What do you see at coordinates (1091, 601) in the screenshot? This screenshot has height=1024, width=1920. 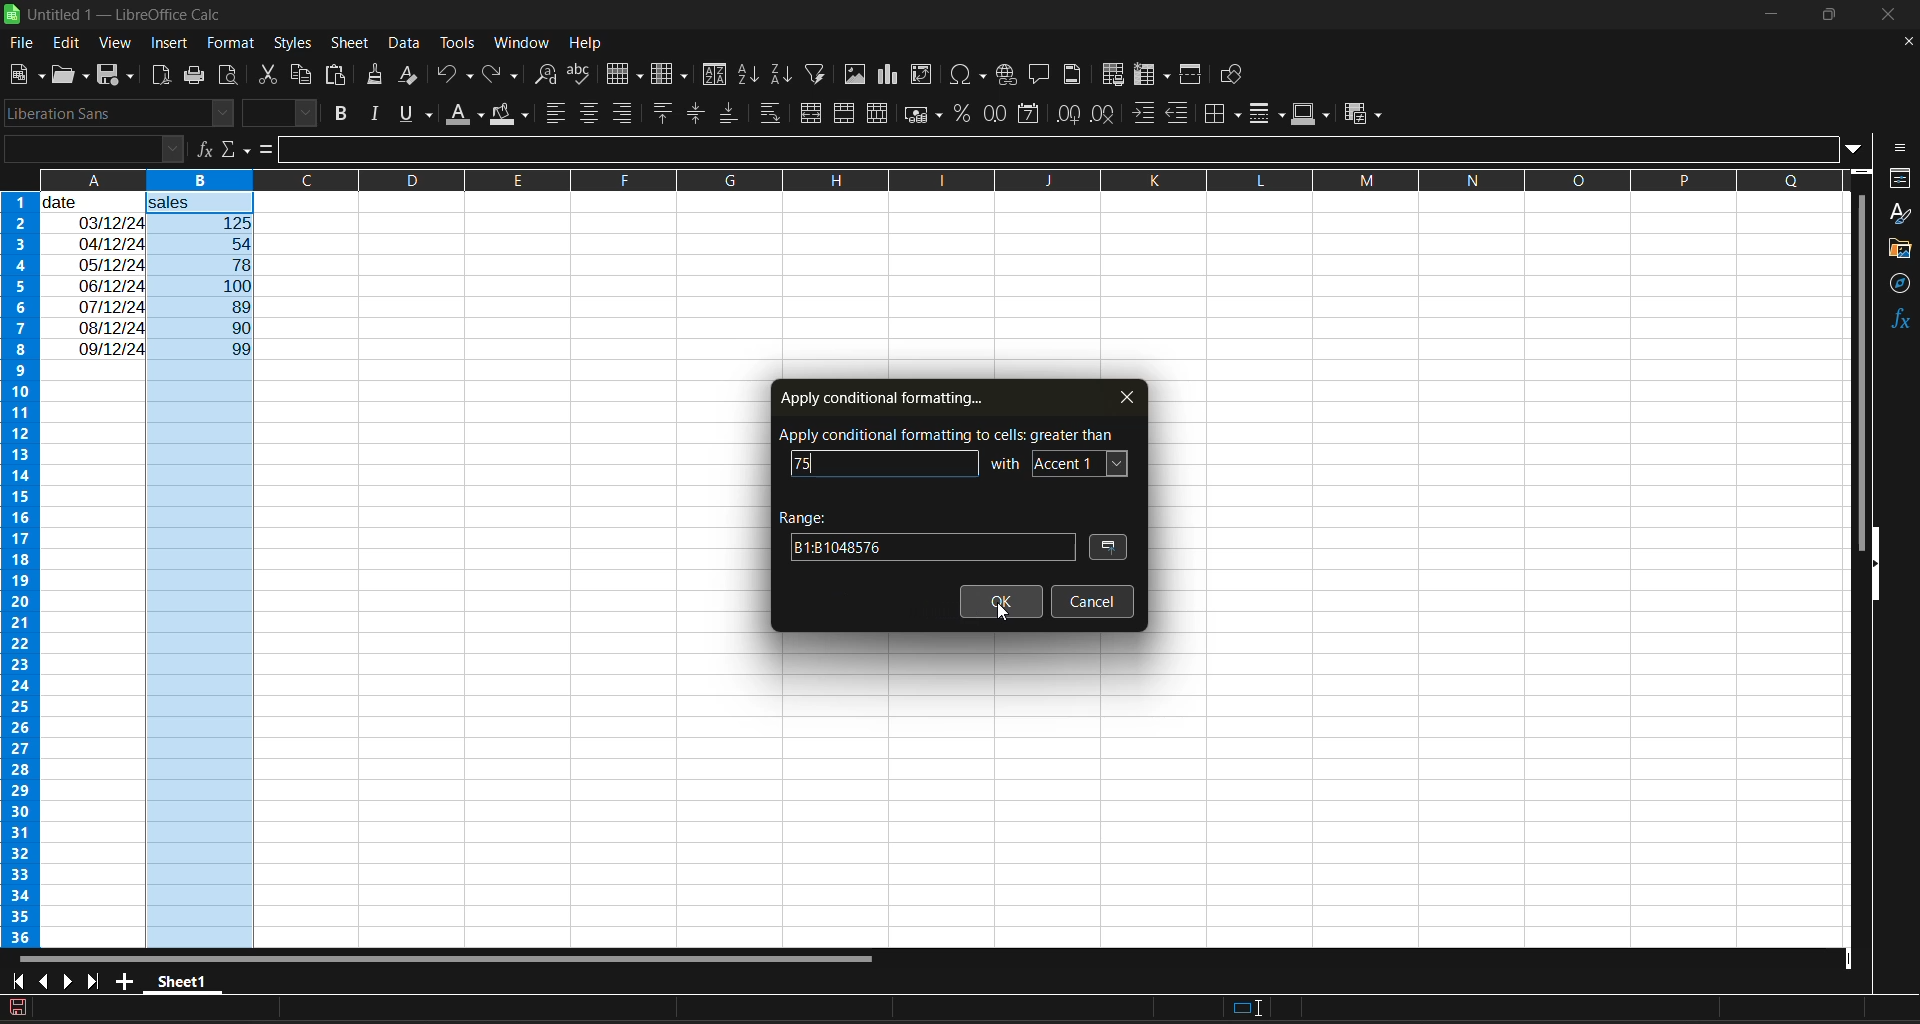 I see `cancel` at bounding box center [1091, 601].